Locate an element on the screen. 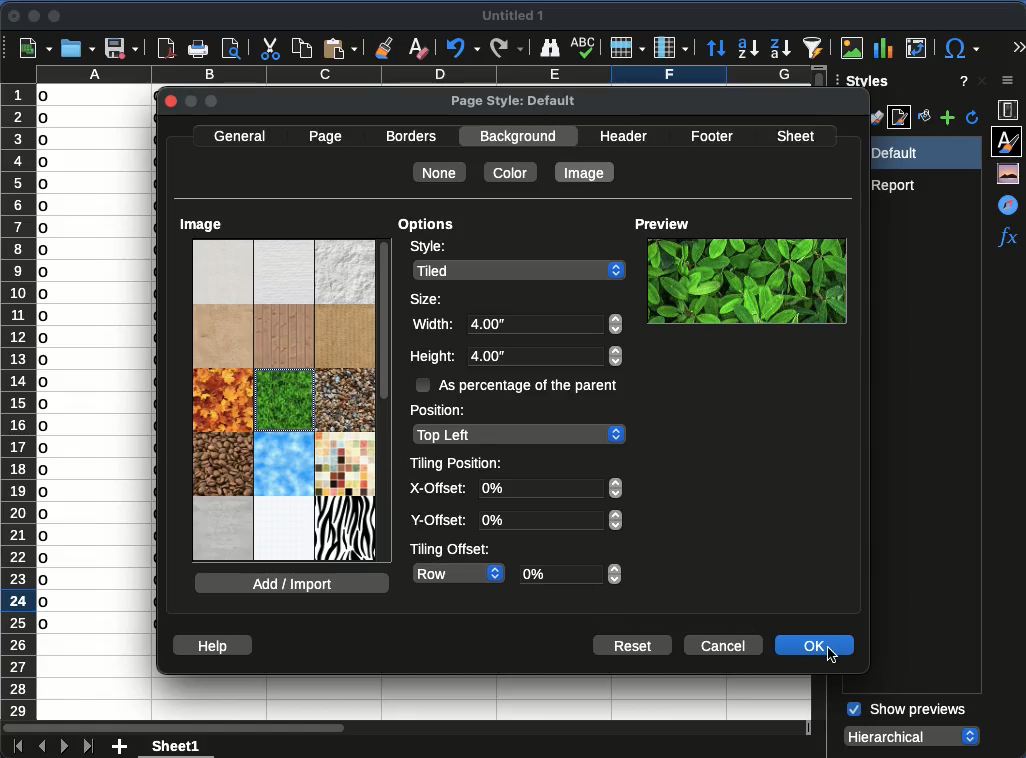 The height and width of the screenshot is (758, 1026). cut is located at coordinates (269, 49).